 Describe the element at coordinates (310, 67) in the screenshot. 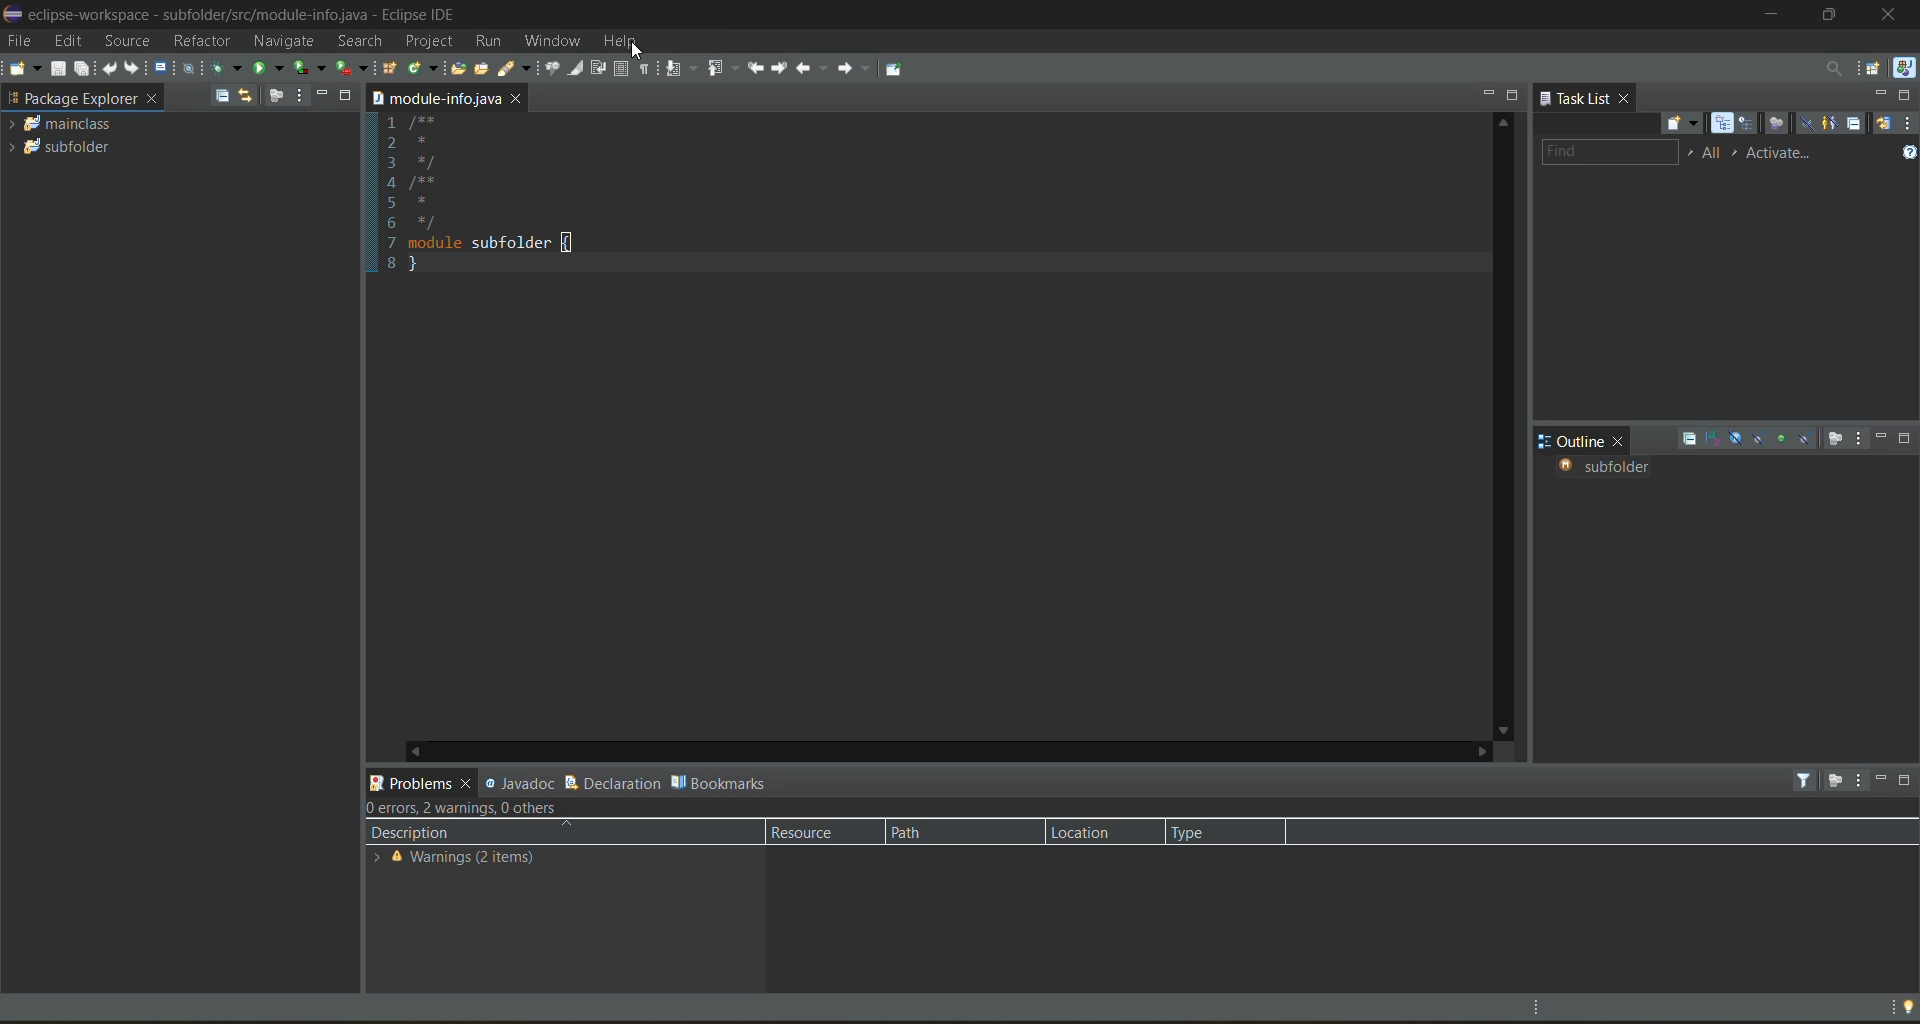

I see `coverage` at that location.